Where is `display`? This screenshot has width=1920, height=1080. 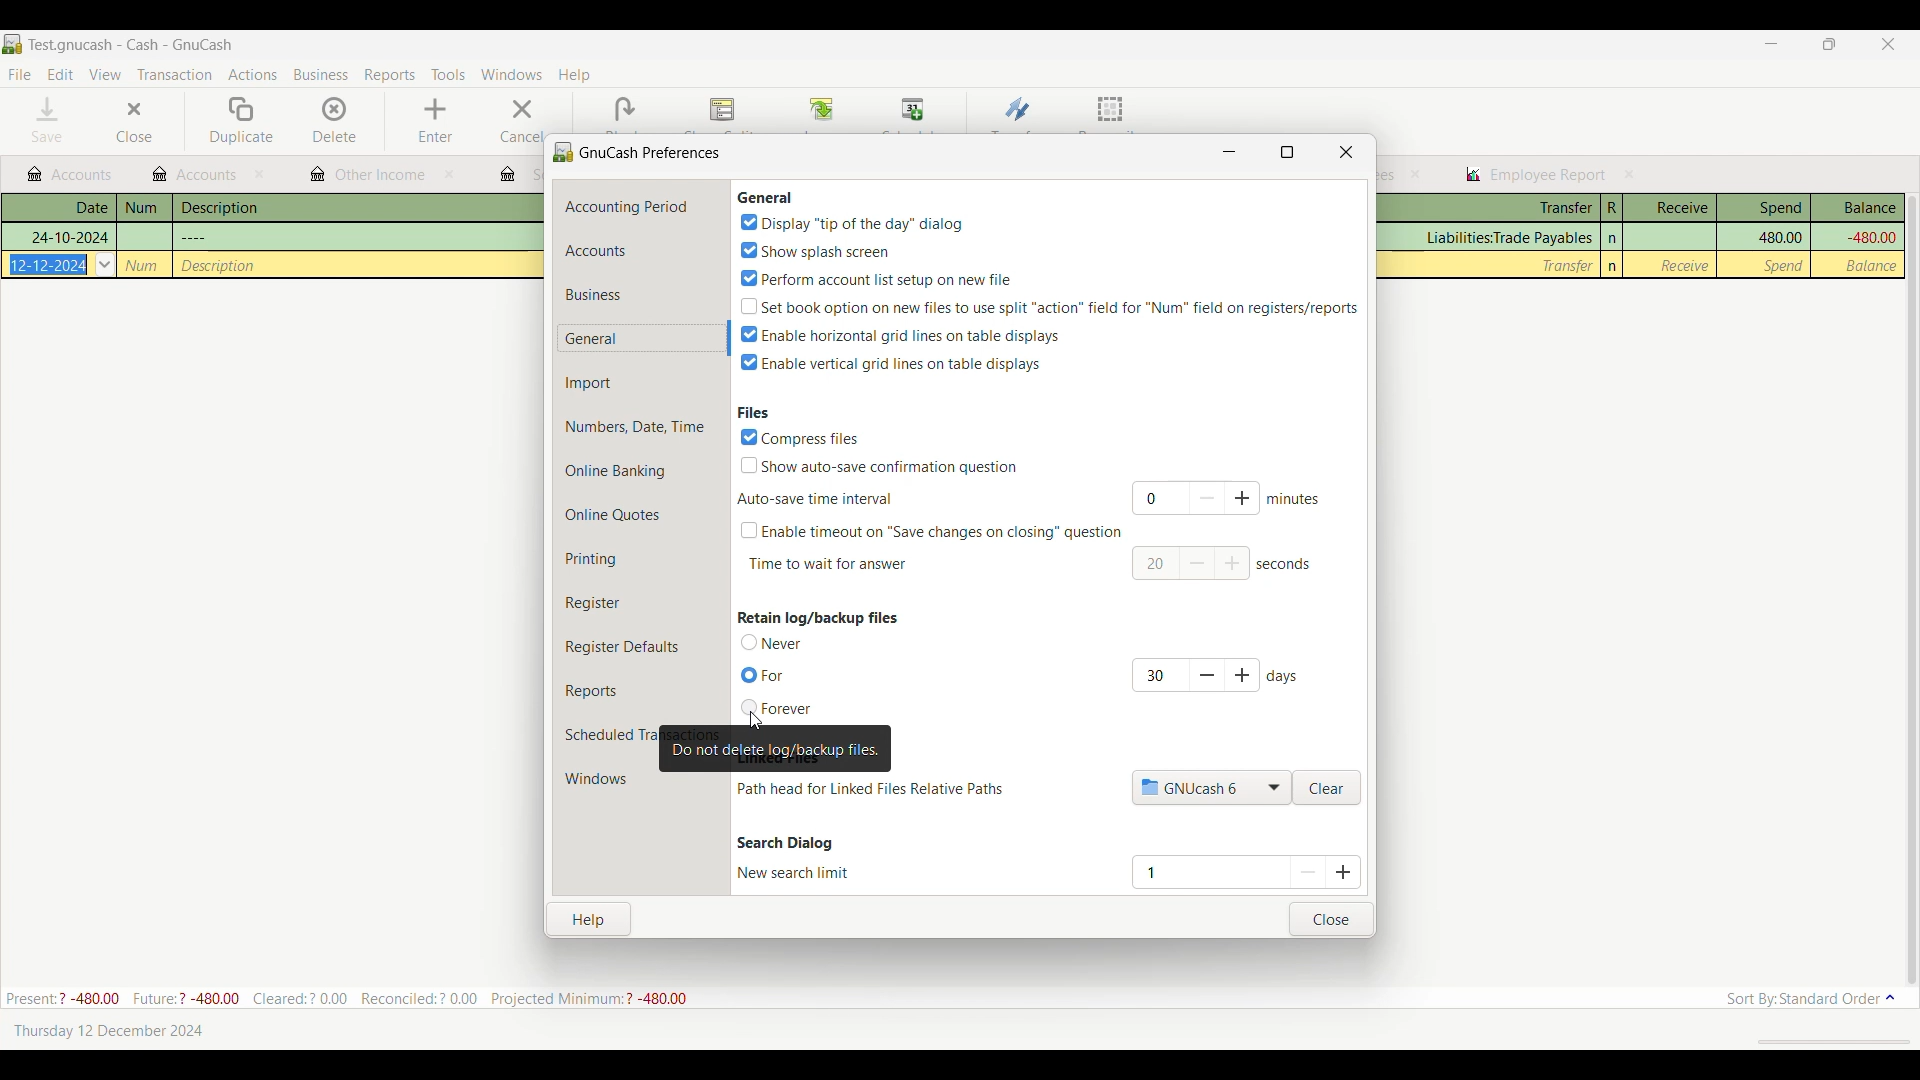
display is located at coordinates (851, 223).